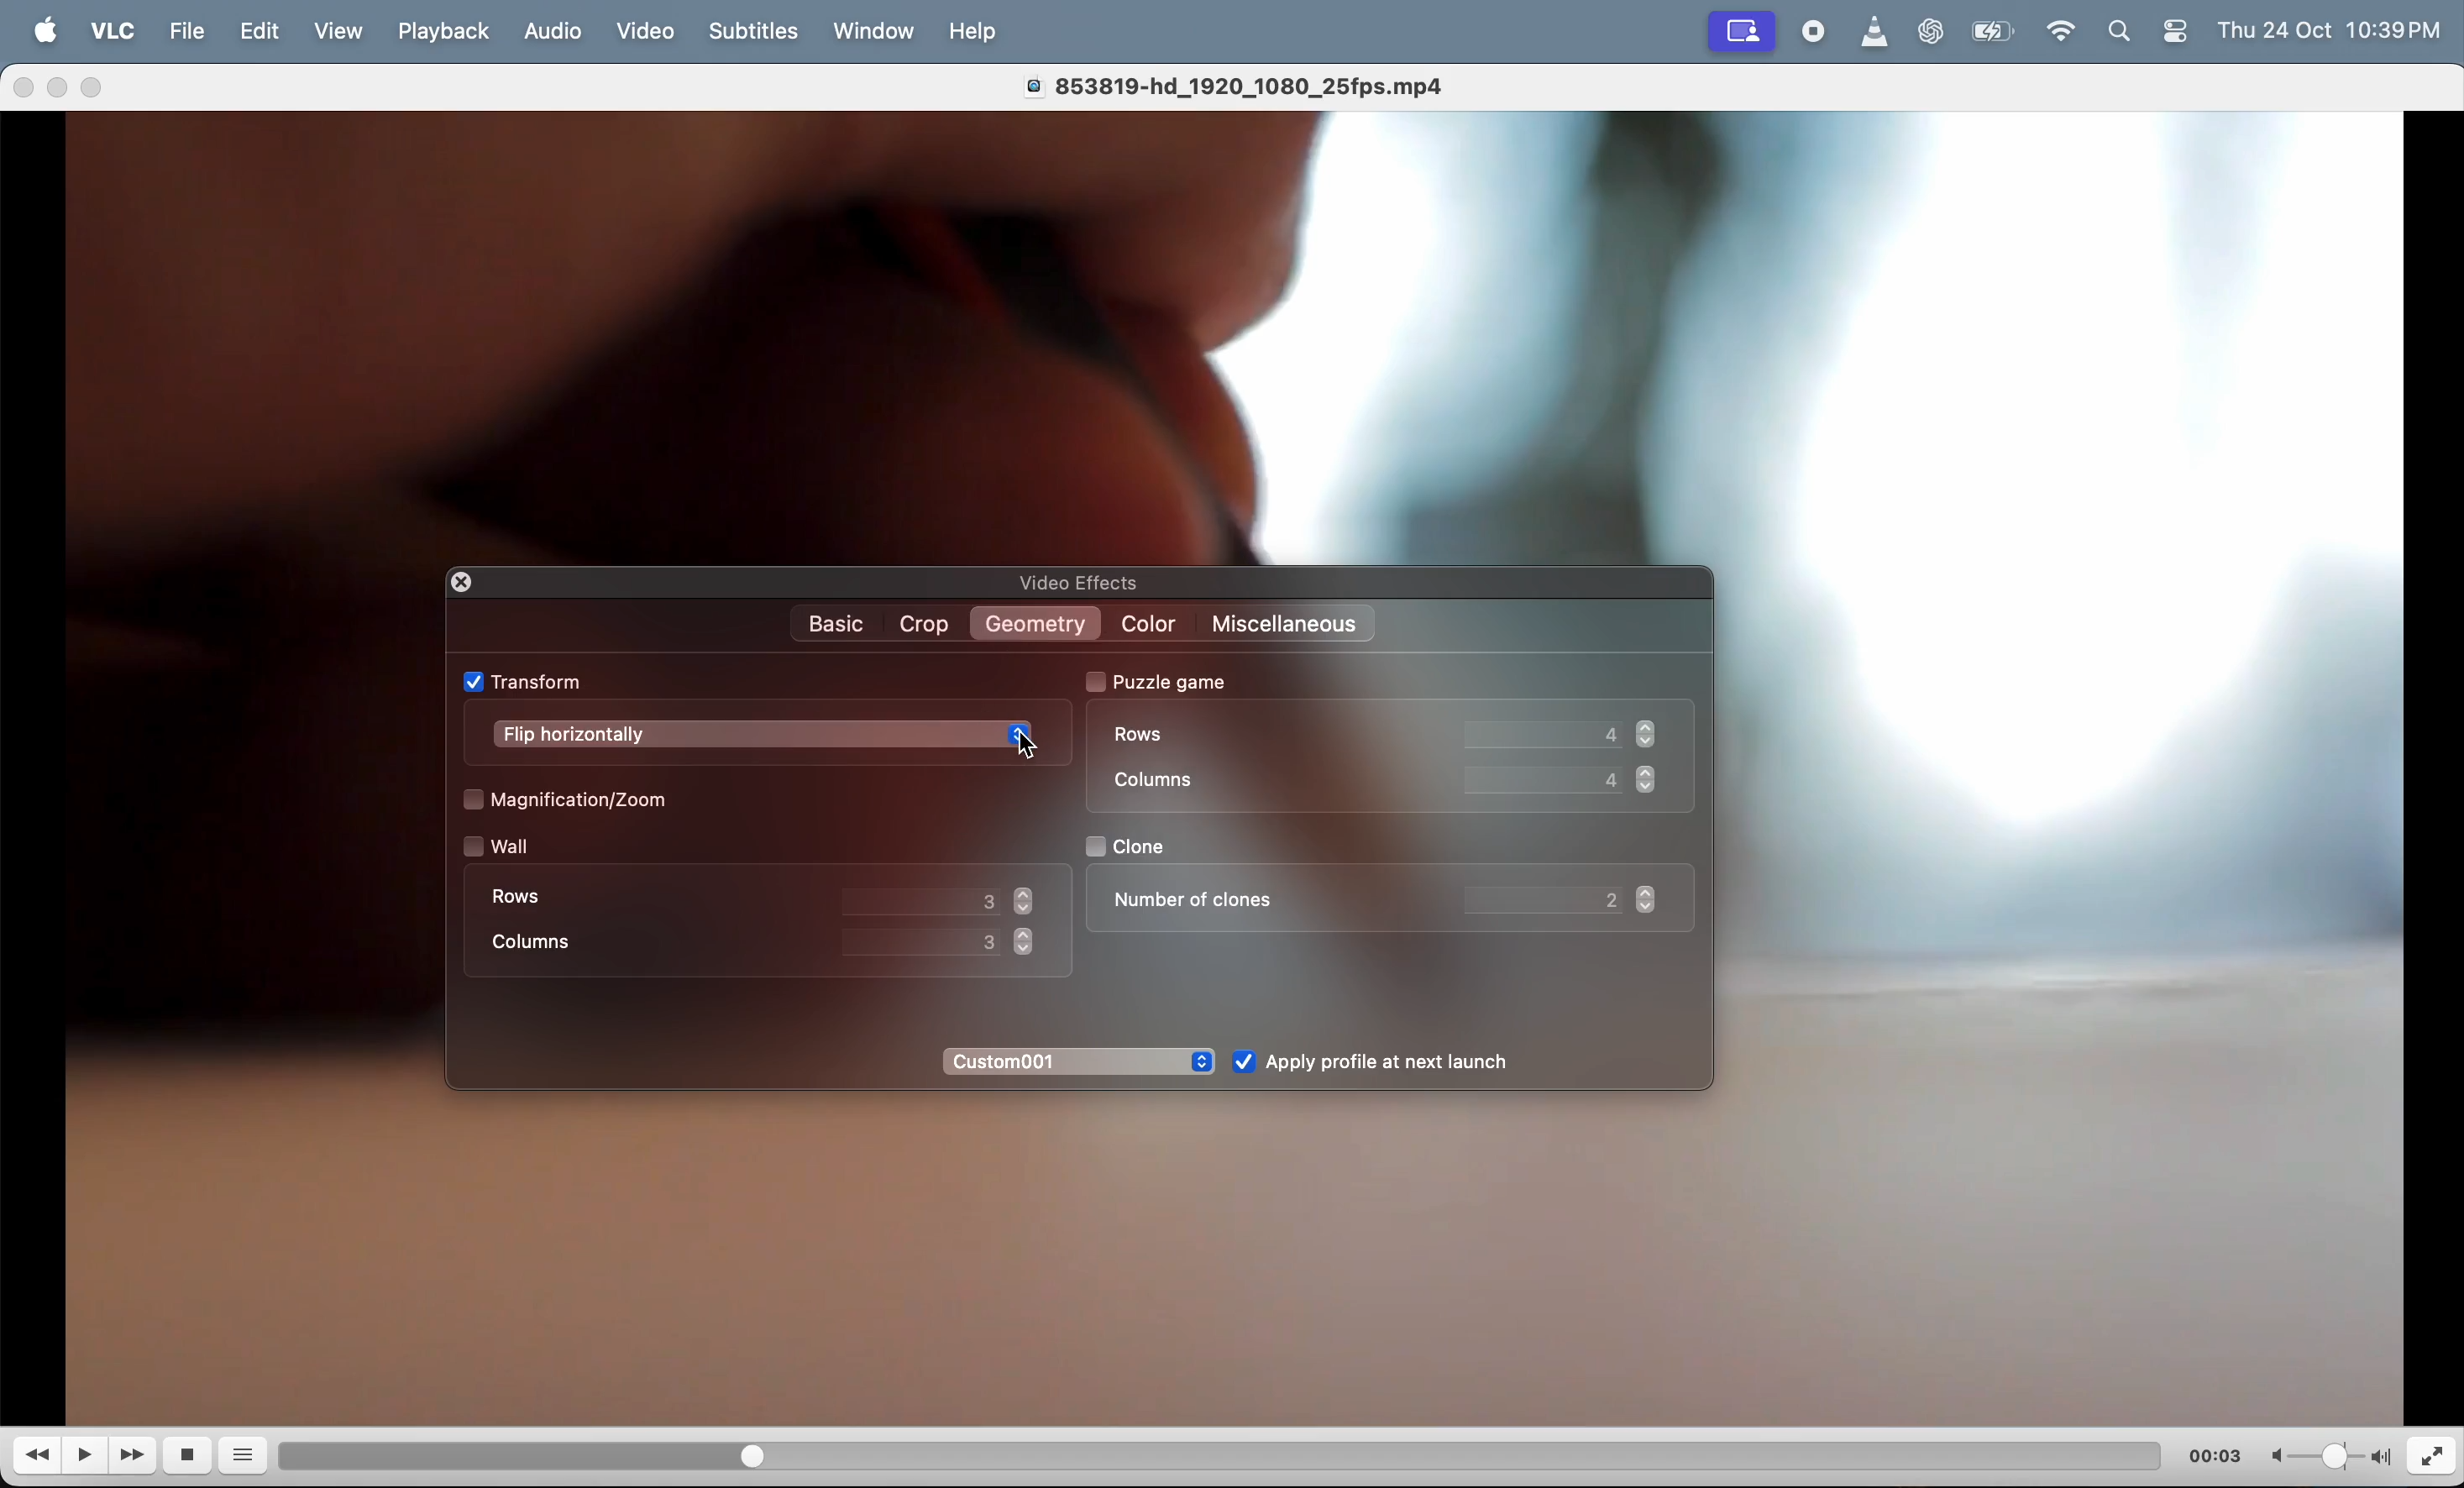  Describe the element at coordinates (1875, 33) in the screenshot. I see `vlc icon` at that location.